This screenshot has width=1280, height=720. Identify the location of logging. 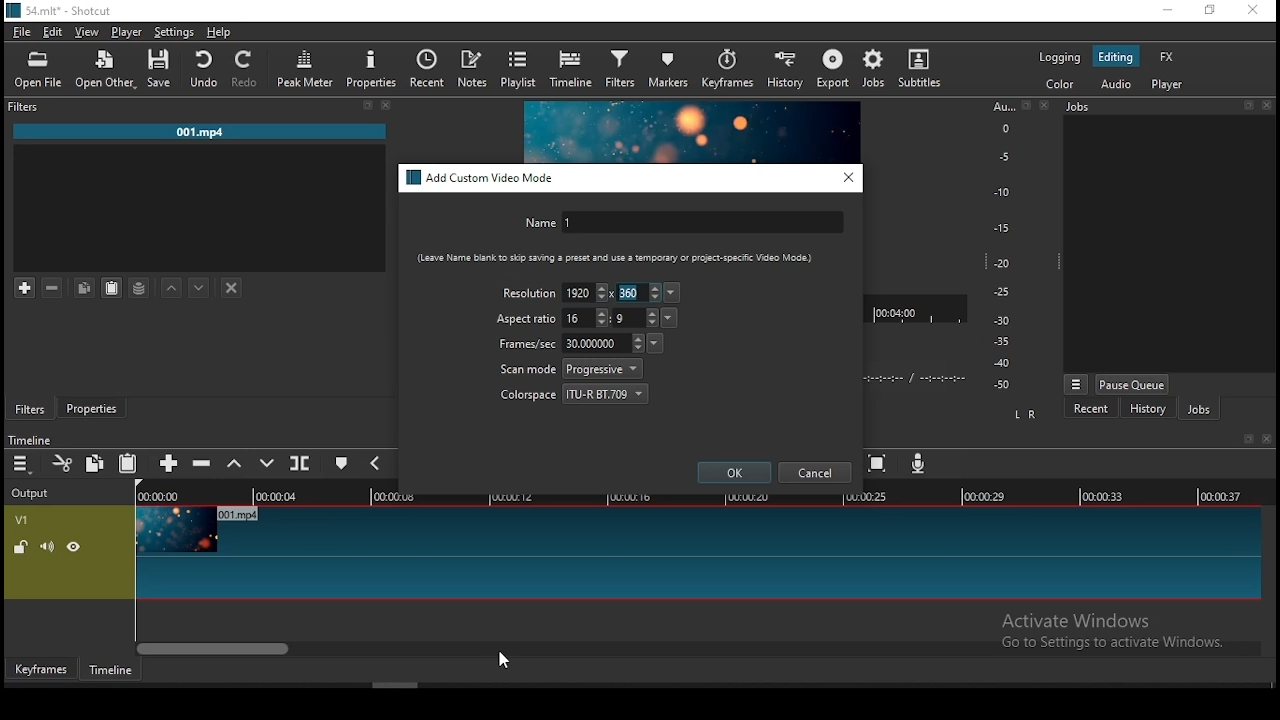
(1059, 56).